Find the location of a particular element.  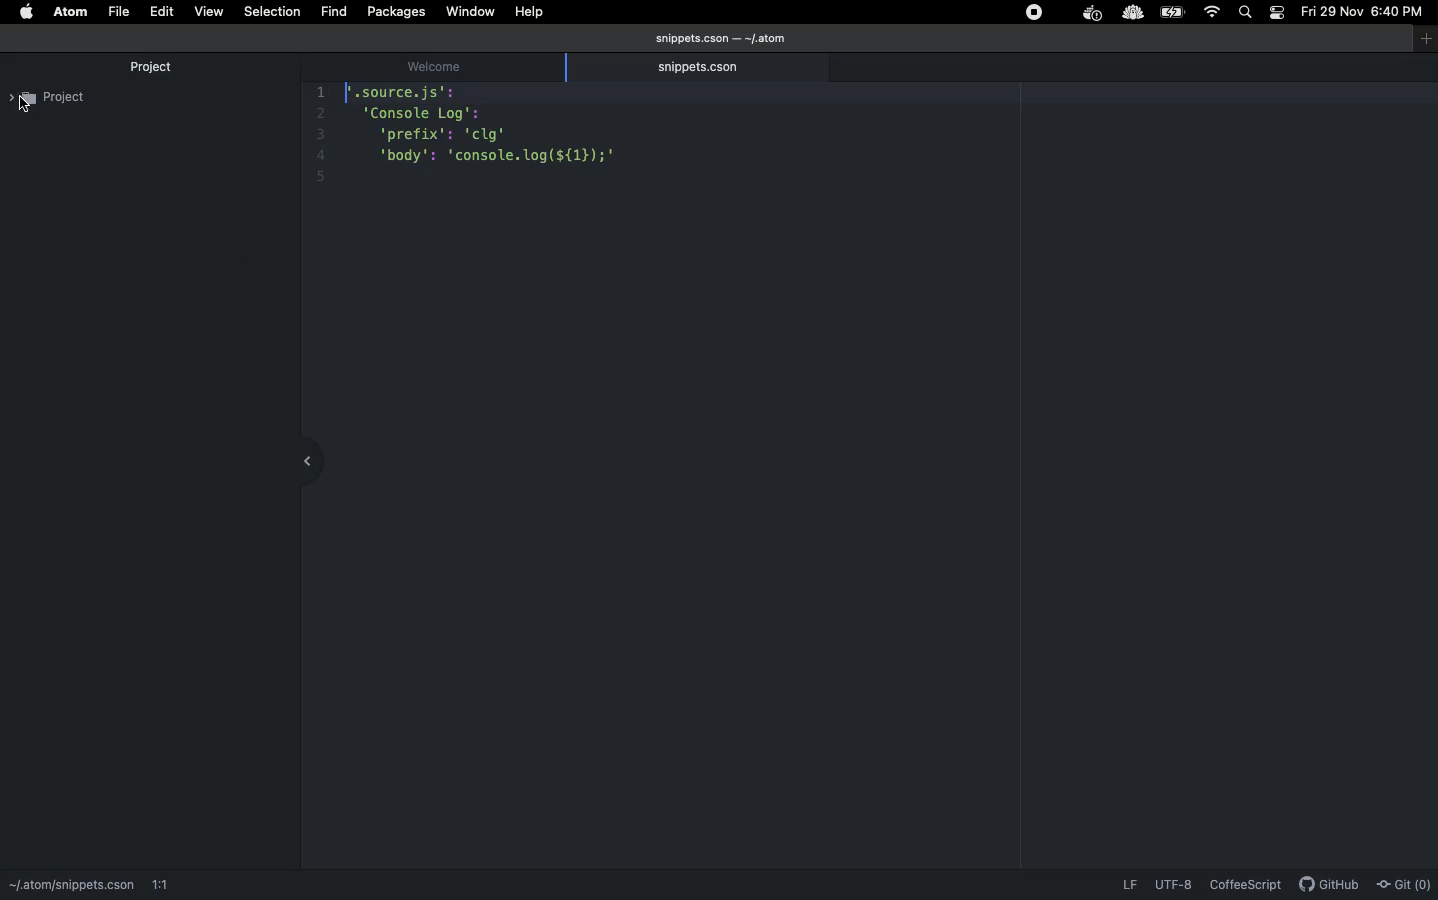

Help is located at coordinates (530, 11).